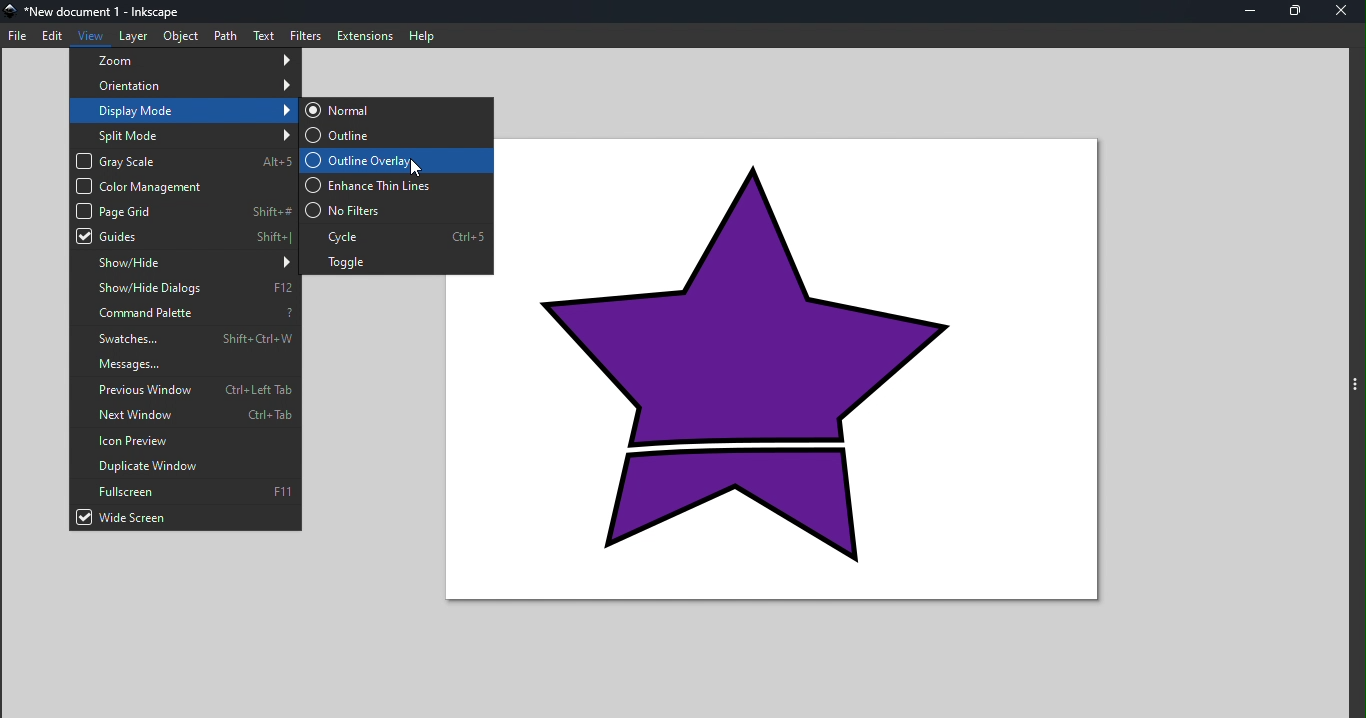 The width and height of the screenshot is (1366, 718). Describe the element at coordinates (184, 414) in the screenshot. I see `Next window` at that location.